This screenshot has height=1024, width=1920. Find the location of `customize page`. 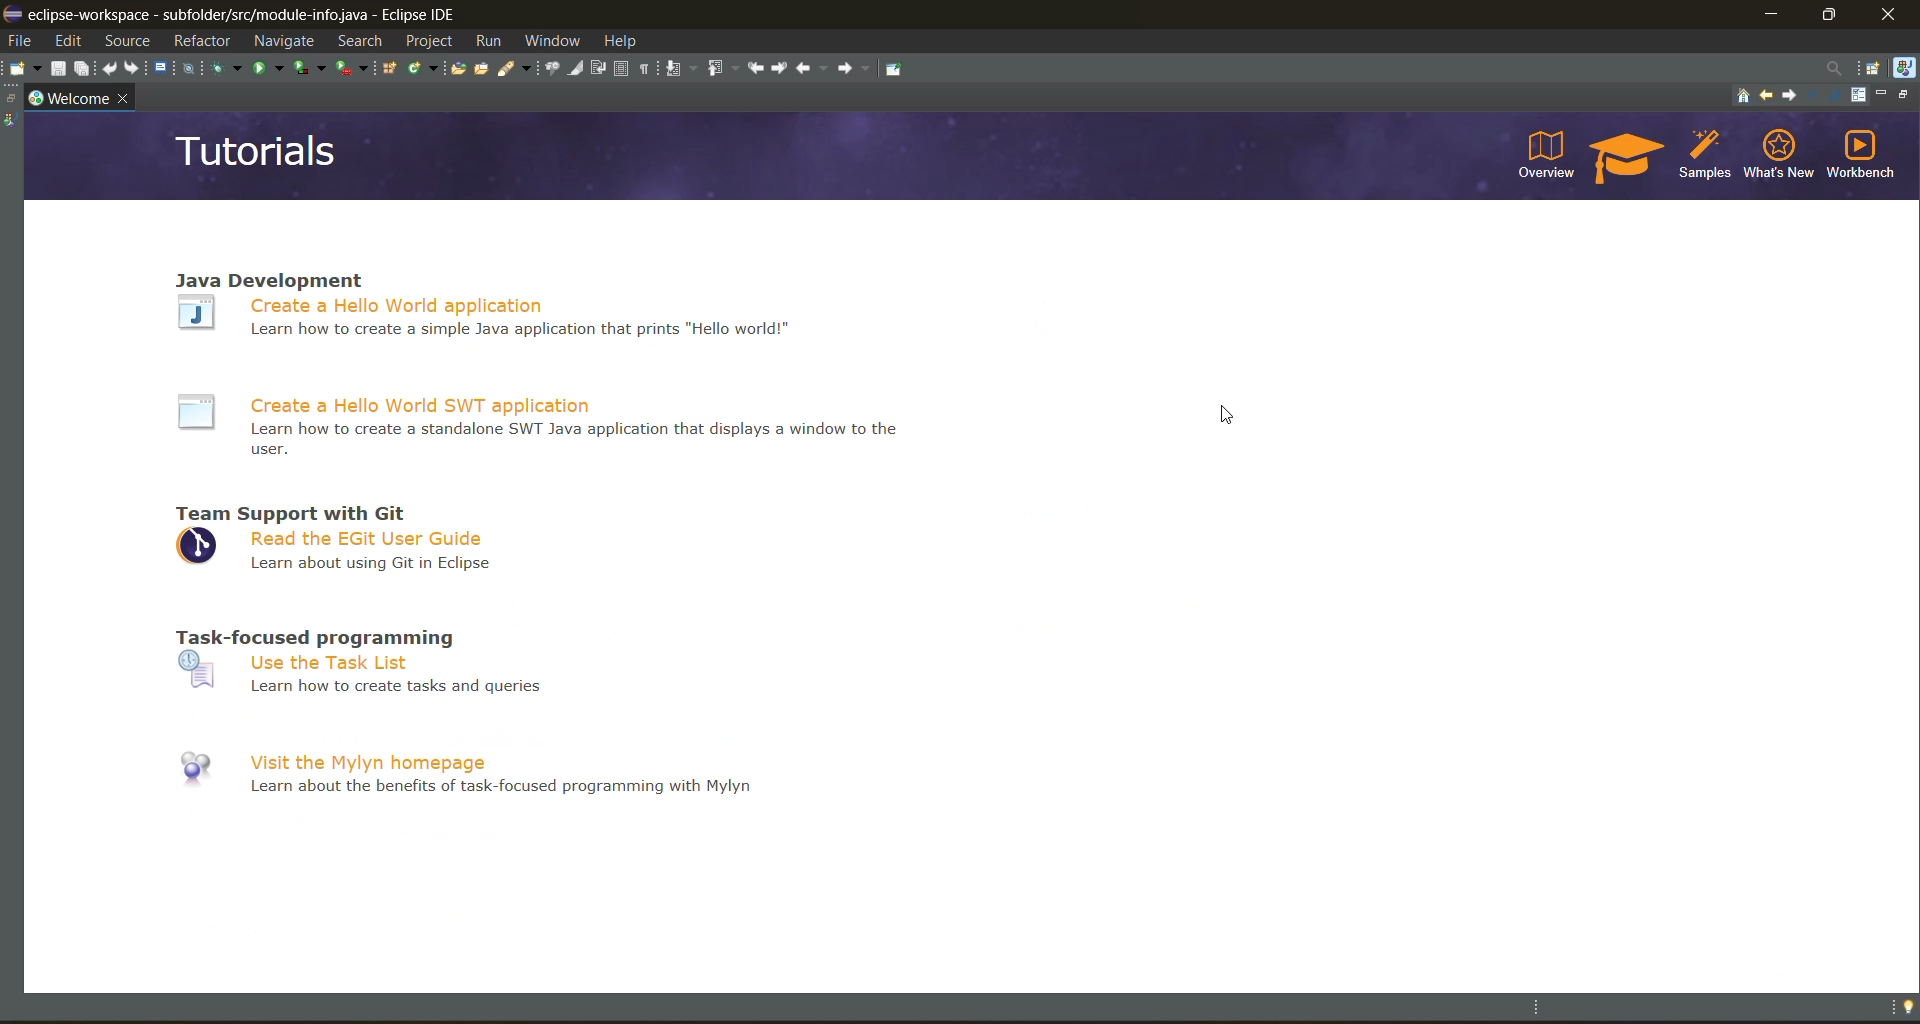

customize page is located at coordinates (1858, 98).